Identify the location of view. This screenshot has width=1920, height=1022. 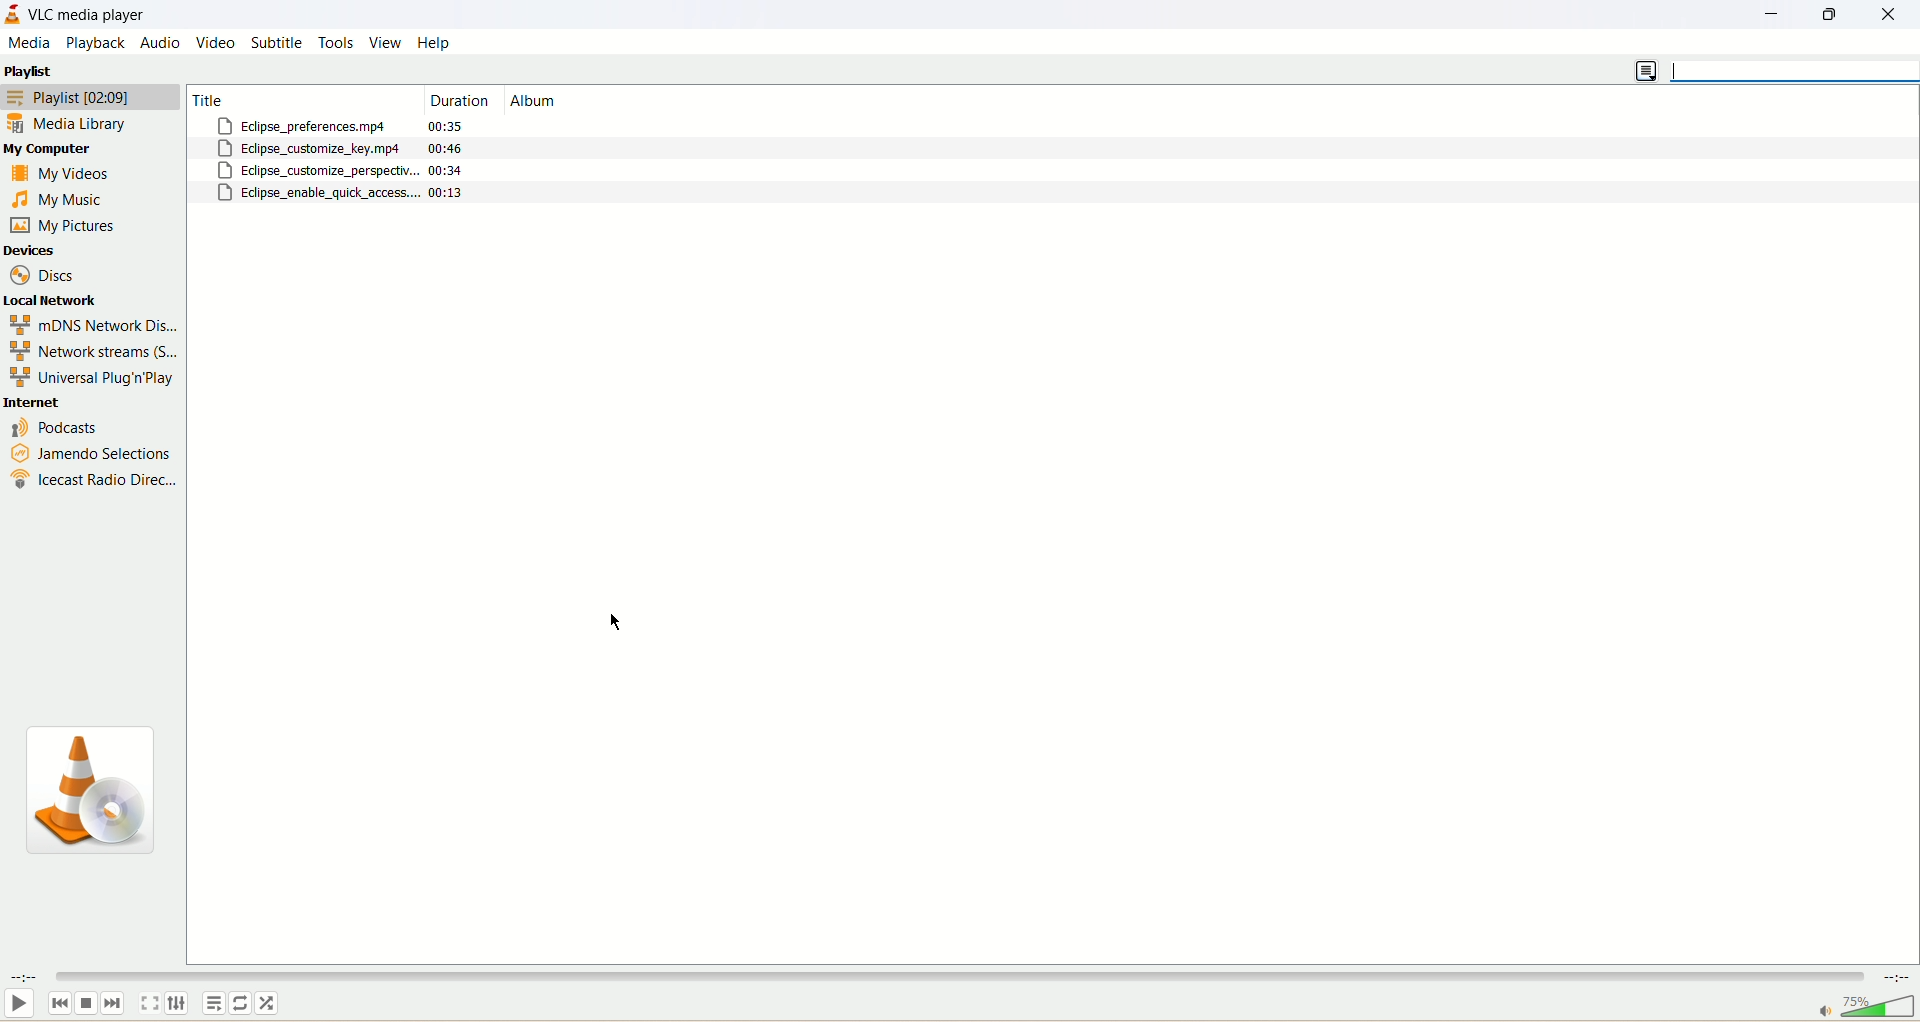
(382, 42).